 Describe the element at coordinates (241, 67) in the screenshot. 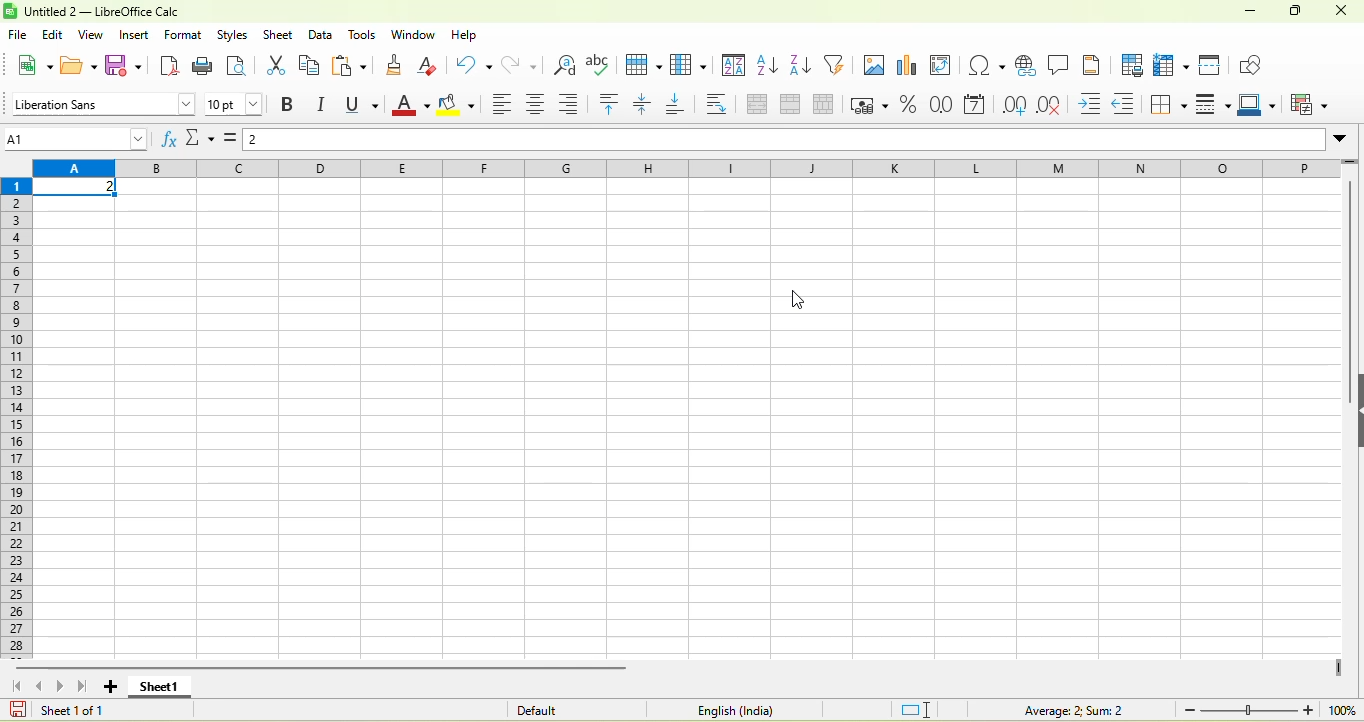

I see `print preview` at that location.